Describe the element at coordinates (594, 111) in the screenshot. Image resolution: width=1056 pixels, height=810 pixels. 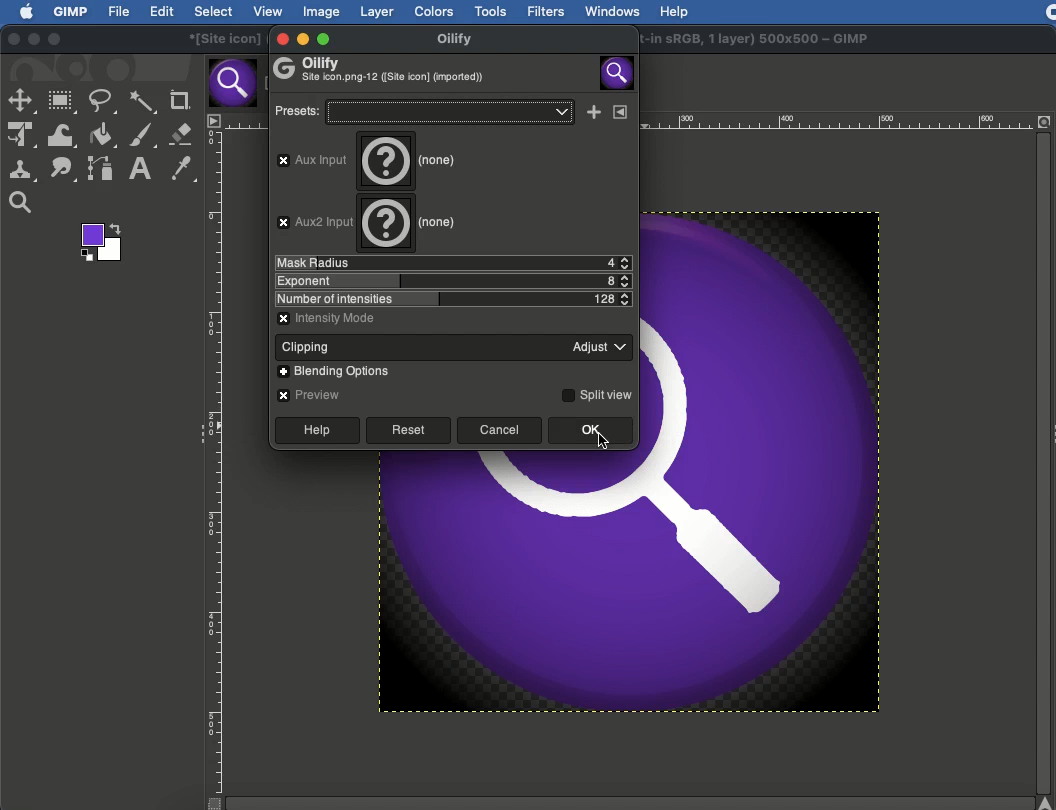
I see `Add` at that location.